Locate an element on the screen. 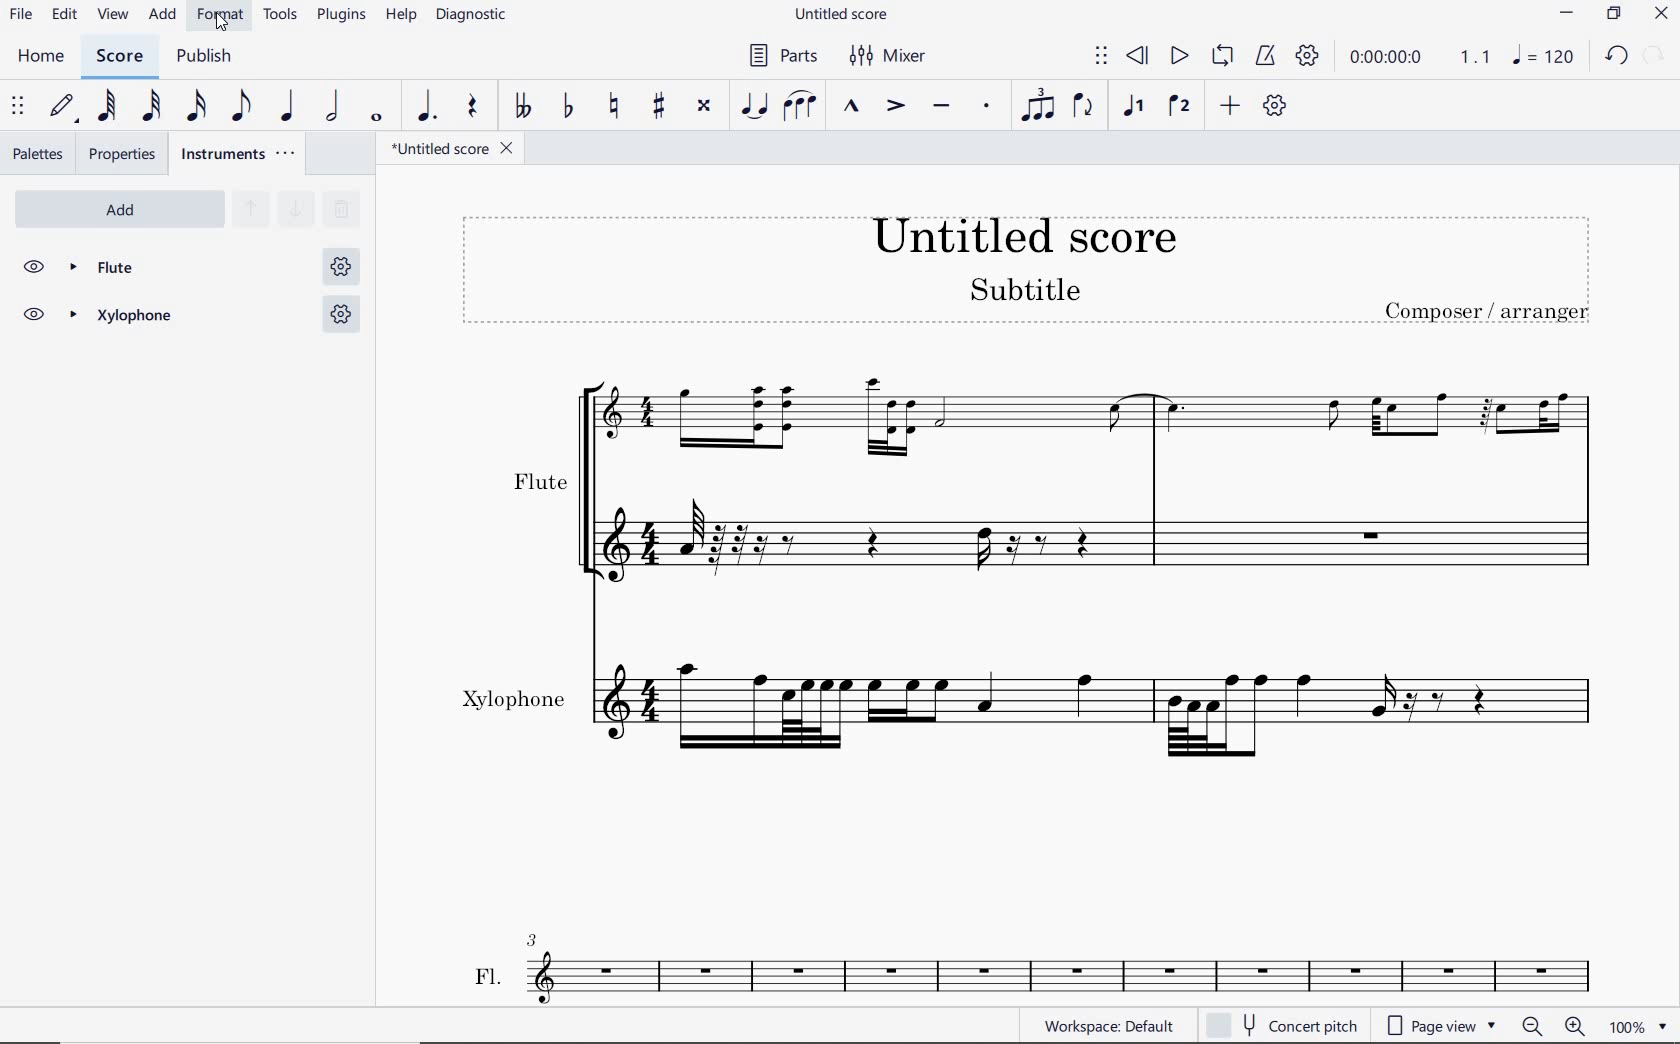 The width and height of the screenshot is (1680, 1044). TENUTO is located at coordinates (945, 107).